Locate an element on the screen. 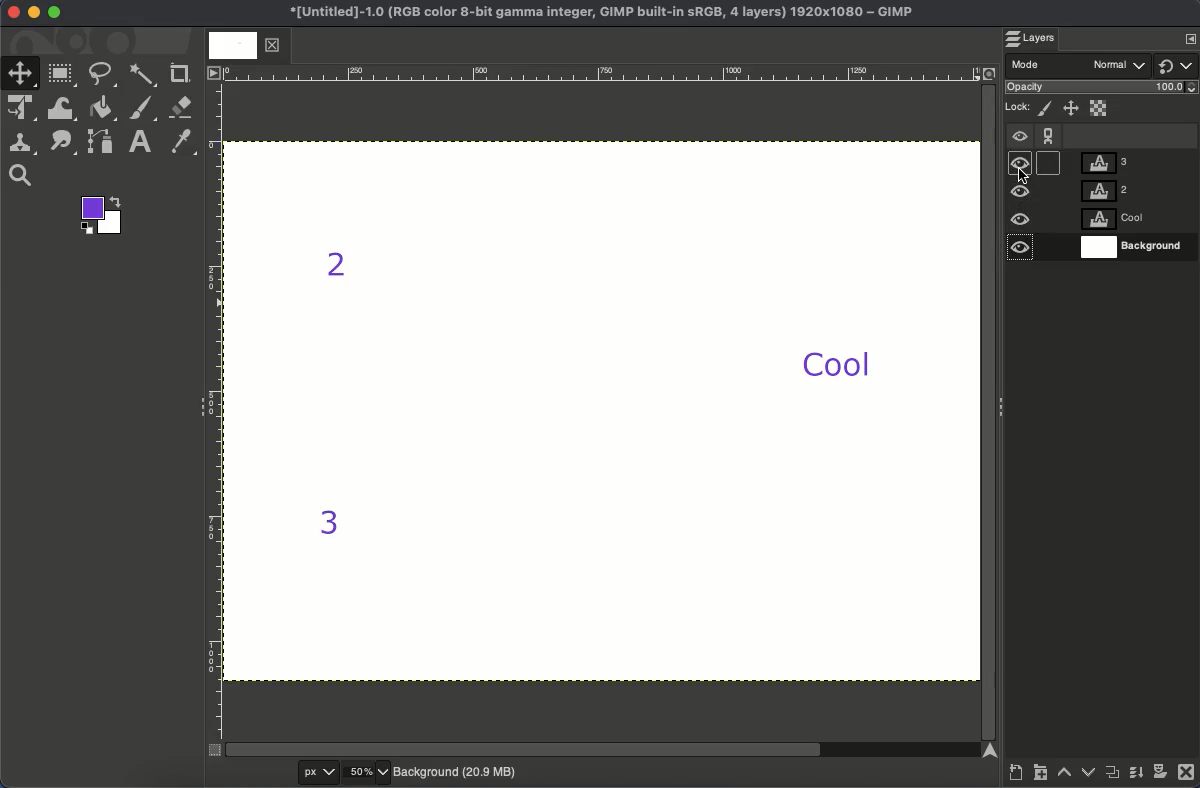 The image size is (1200, 788). Color picker is located at coordinates (184, 143).